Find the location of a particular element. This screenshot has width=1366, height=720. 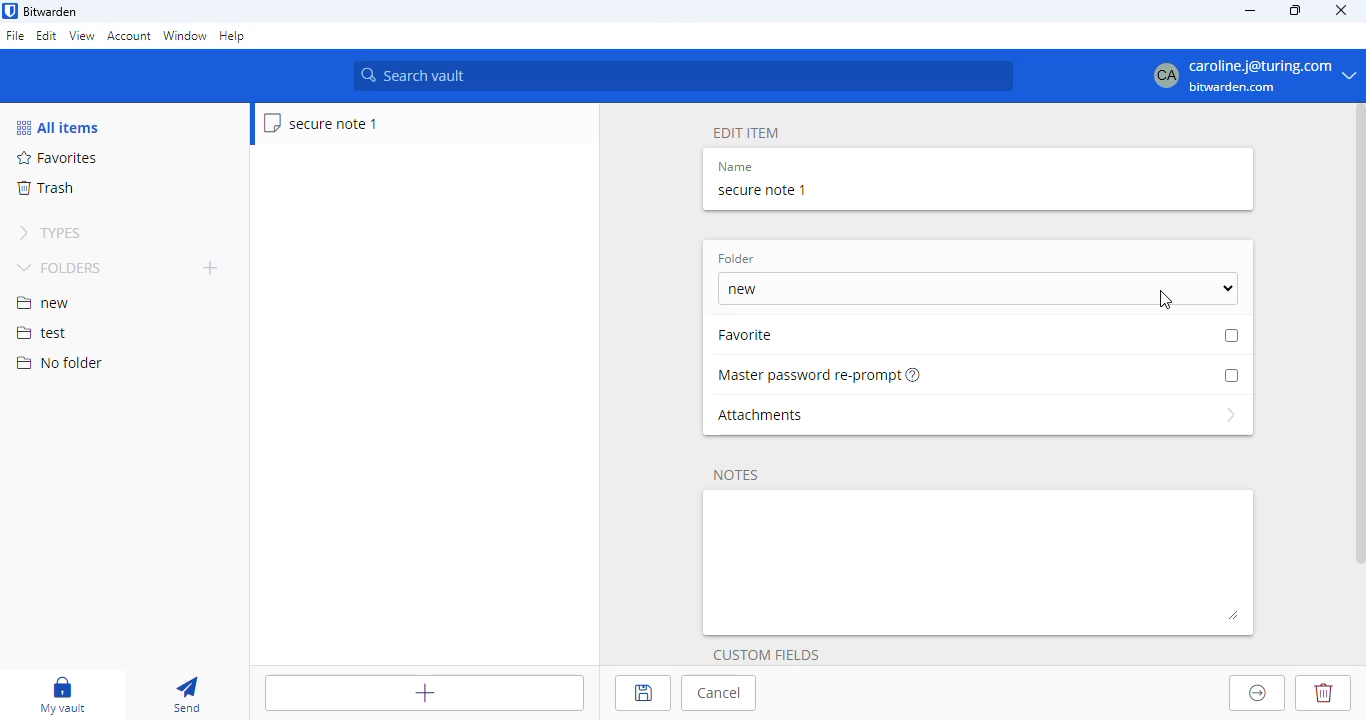

edit item is located at coordinates (747, 134).